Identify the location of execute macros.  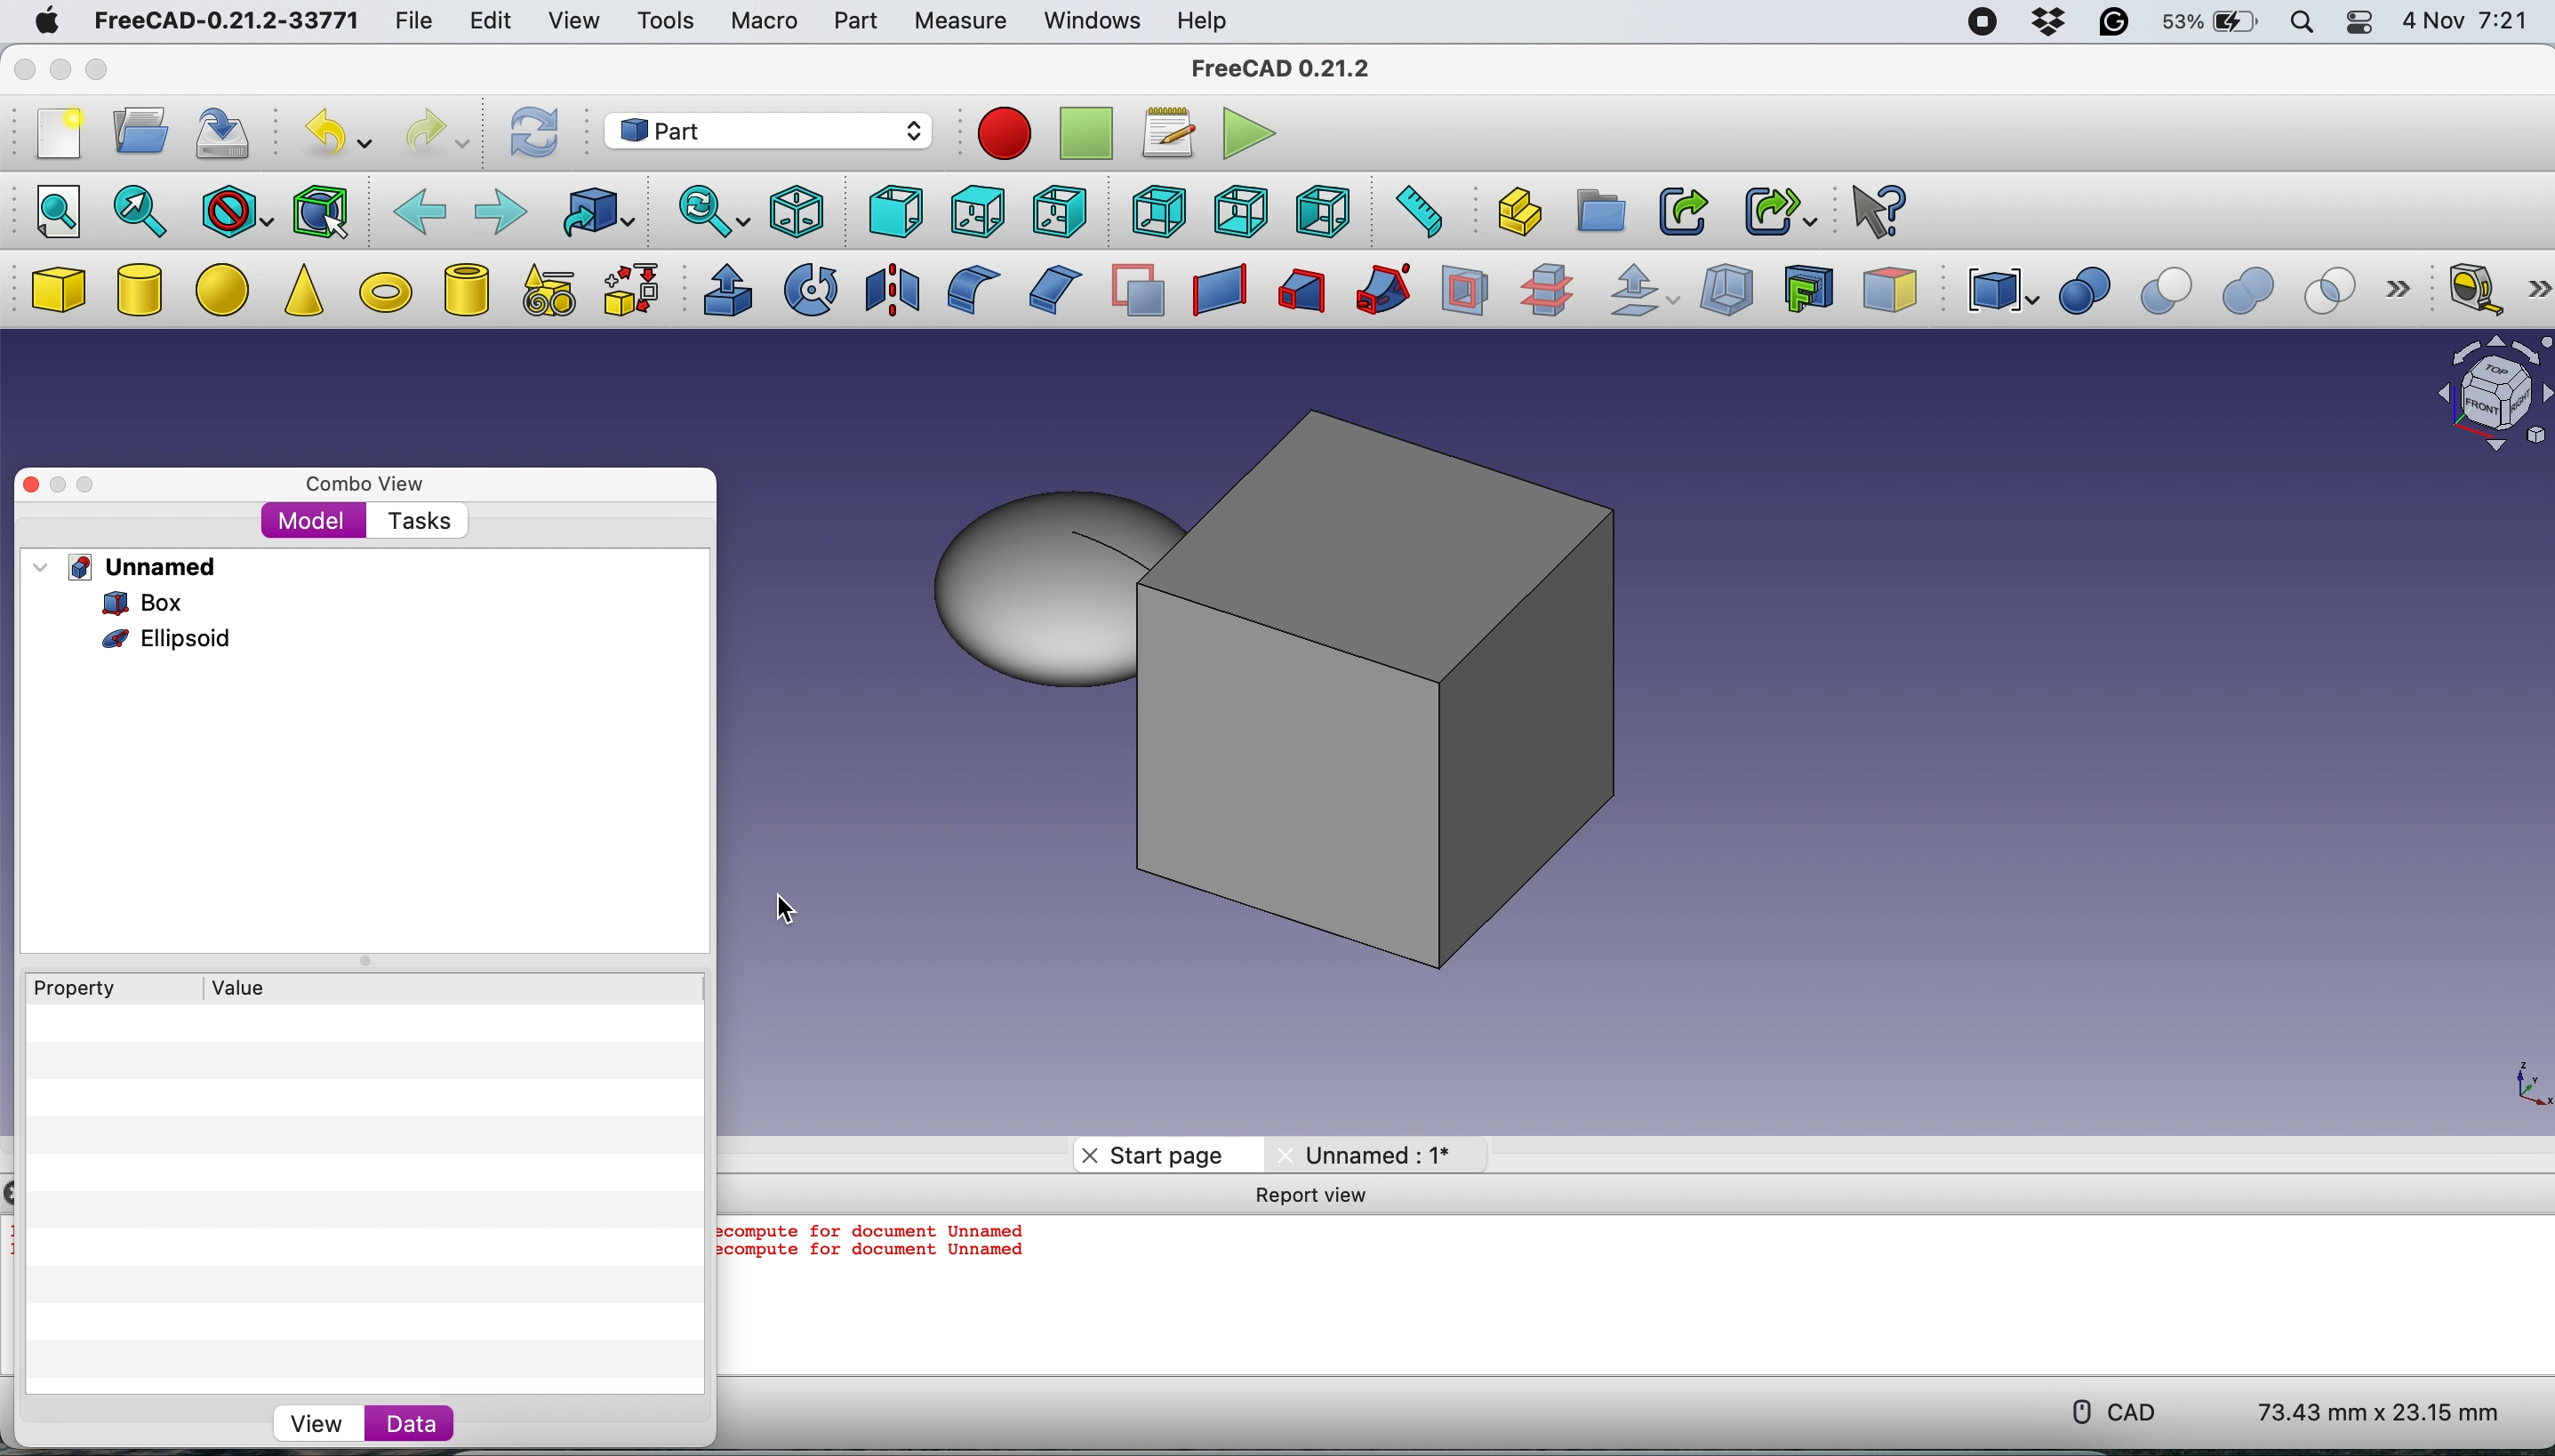
(1246, 136).